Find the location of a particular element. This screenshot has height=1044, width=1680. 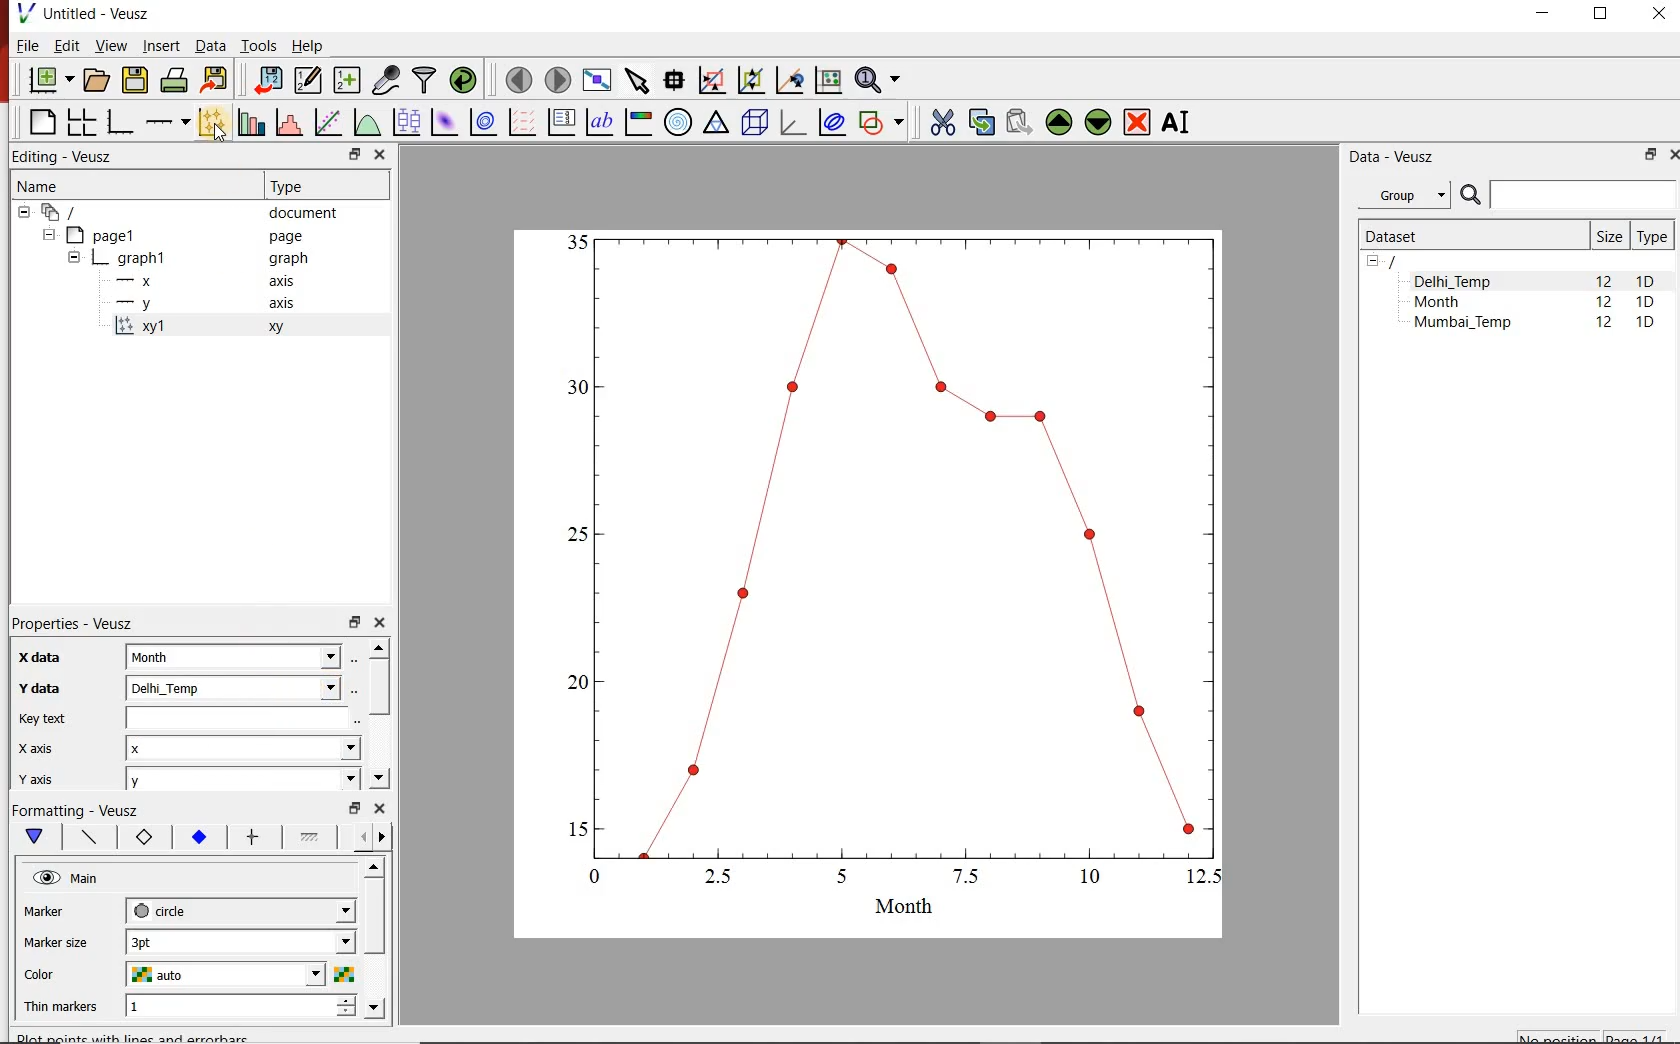

plot bar charts is located at coordinates (248, 123).